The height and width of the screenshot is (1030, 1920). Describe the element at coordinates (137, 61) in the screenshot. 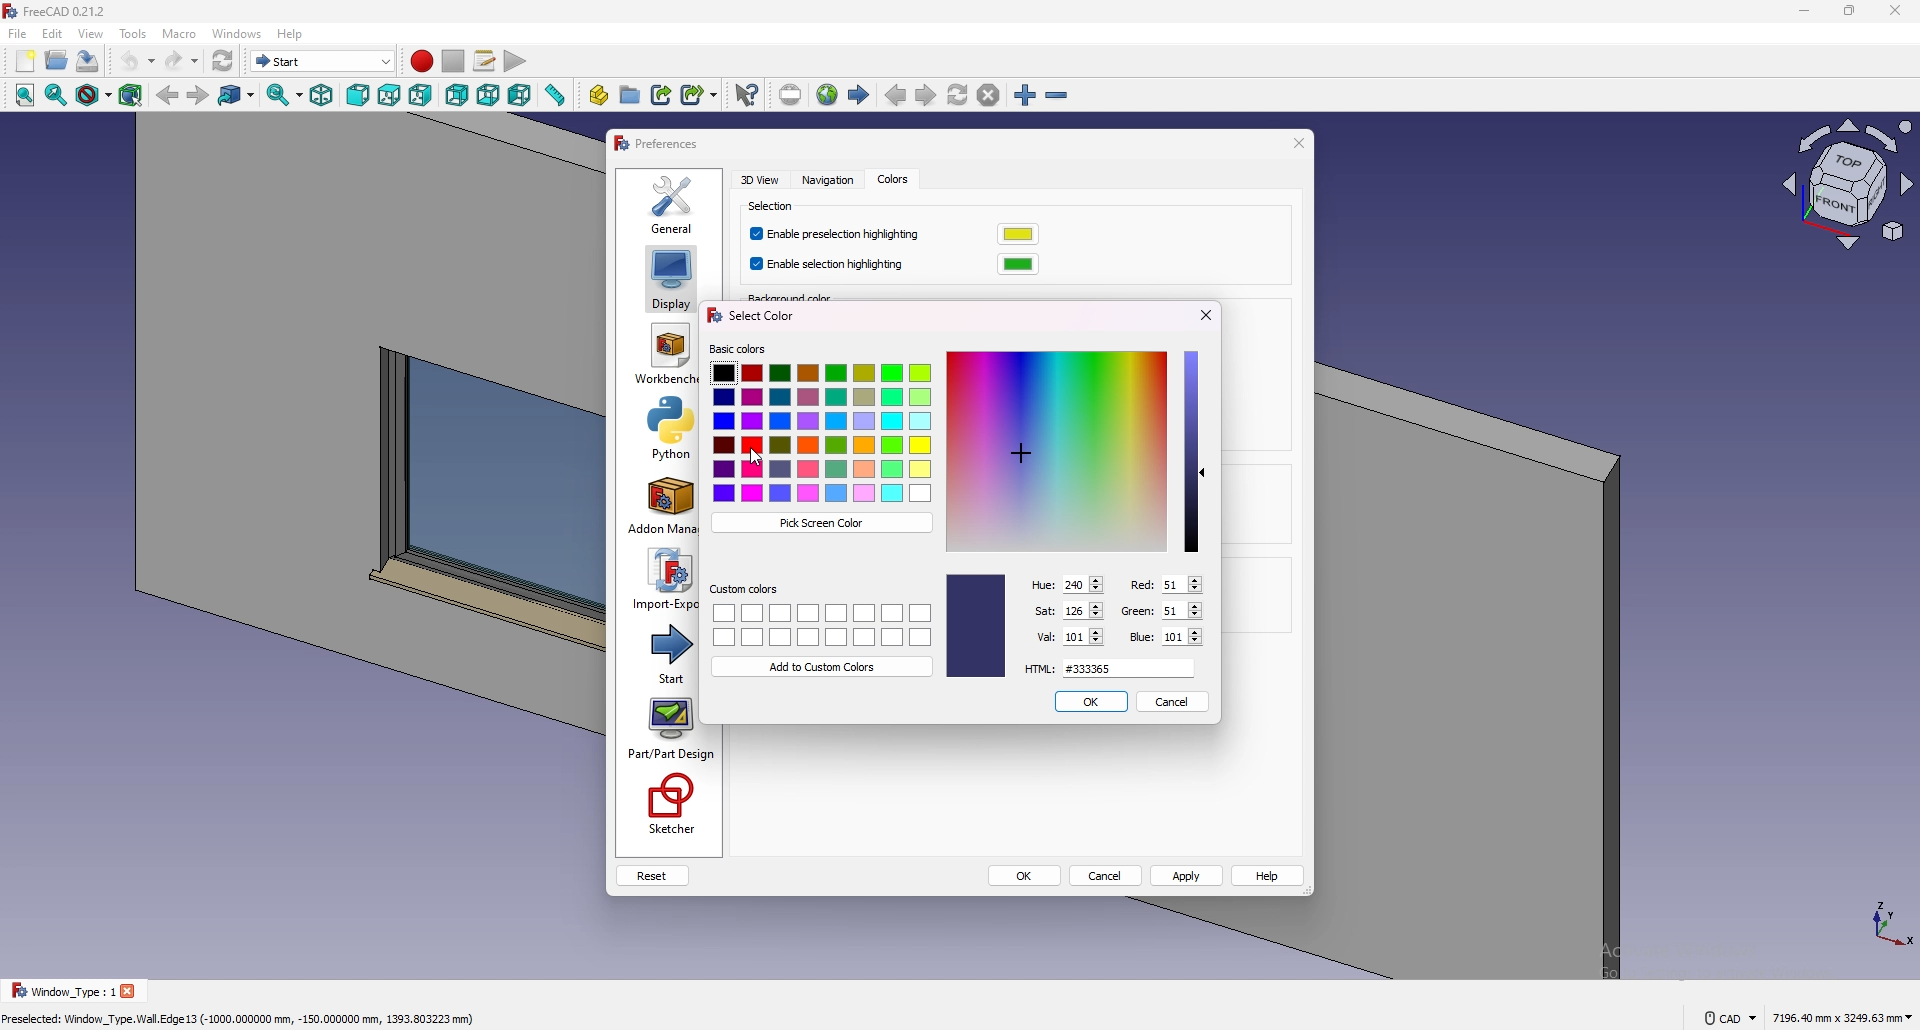

I see `undo` at that location.